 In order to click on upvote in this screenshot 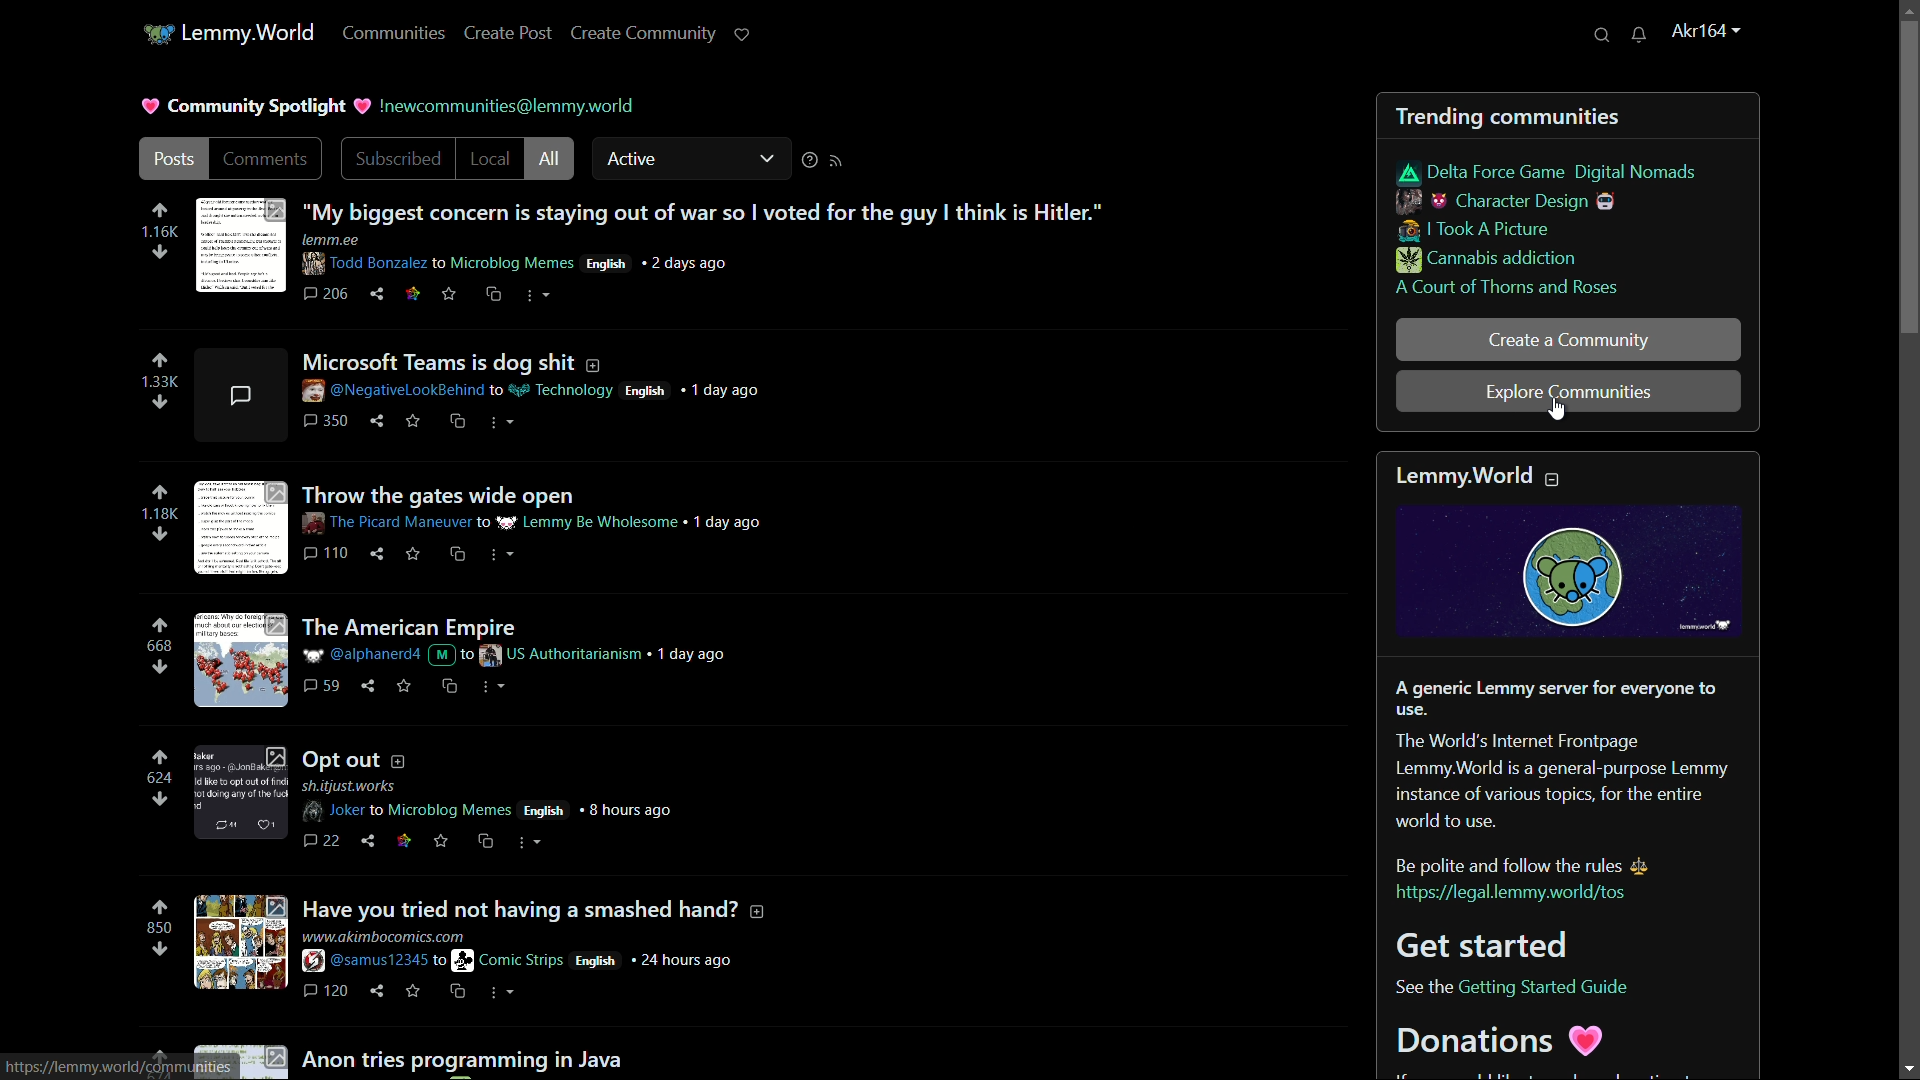, I will do `click(159, 212)`.